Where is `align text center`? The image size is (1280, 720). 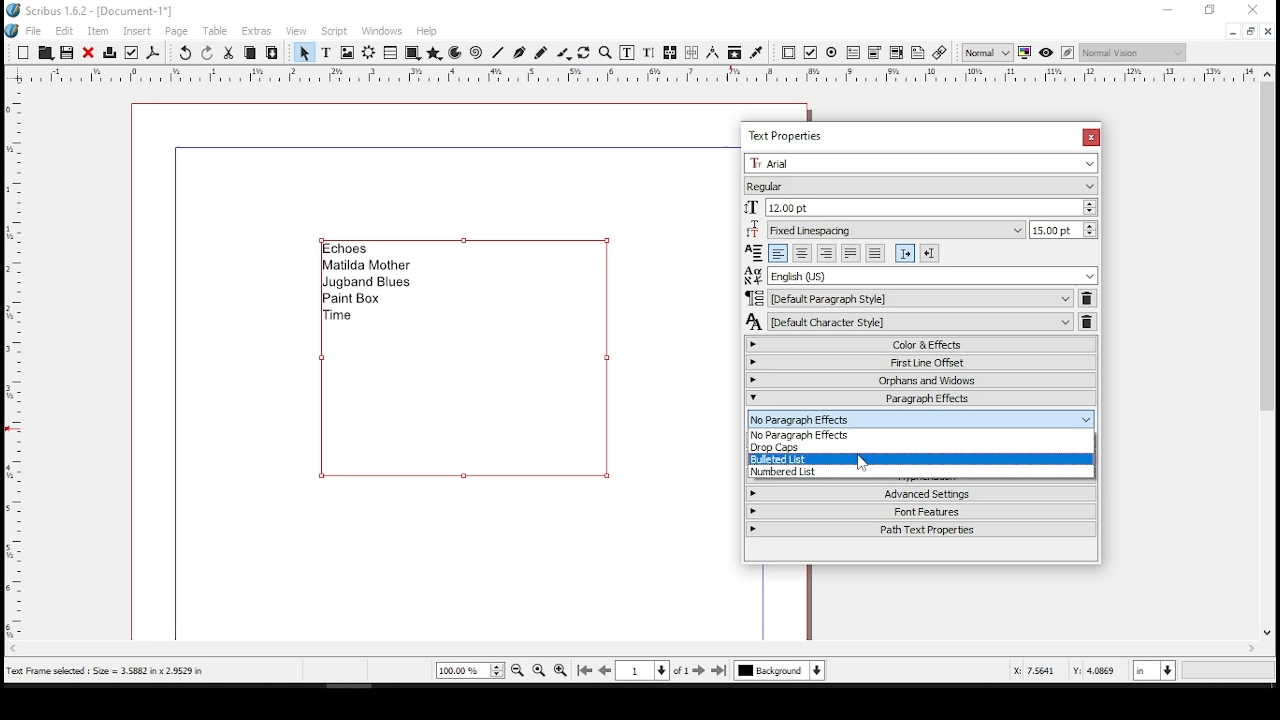 align text center is located at coordinates (802, 253).